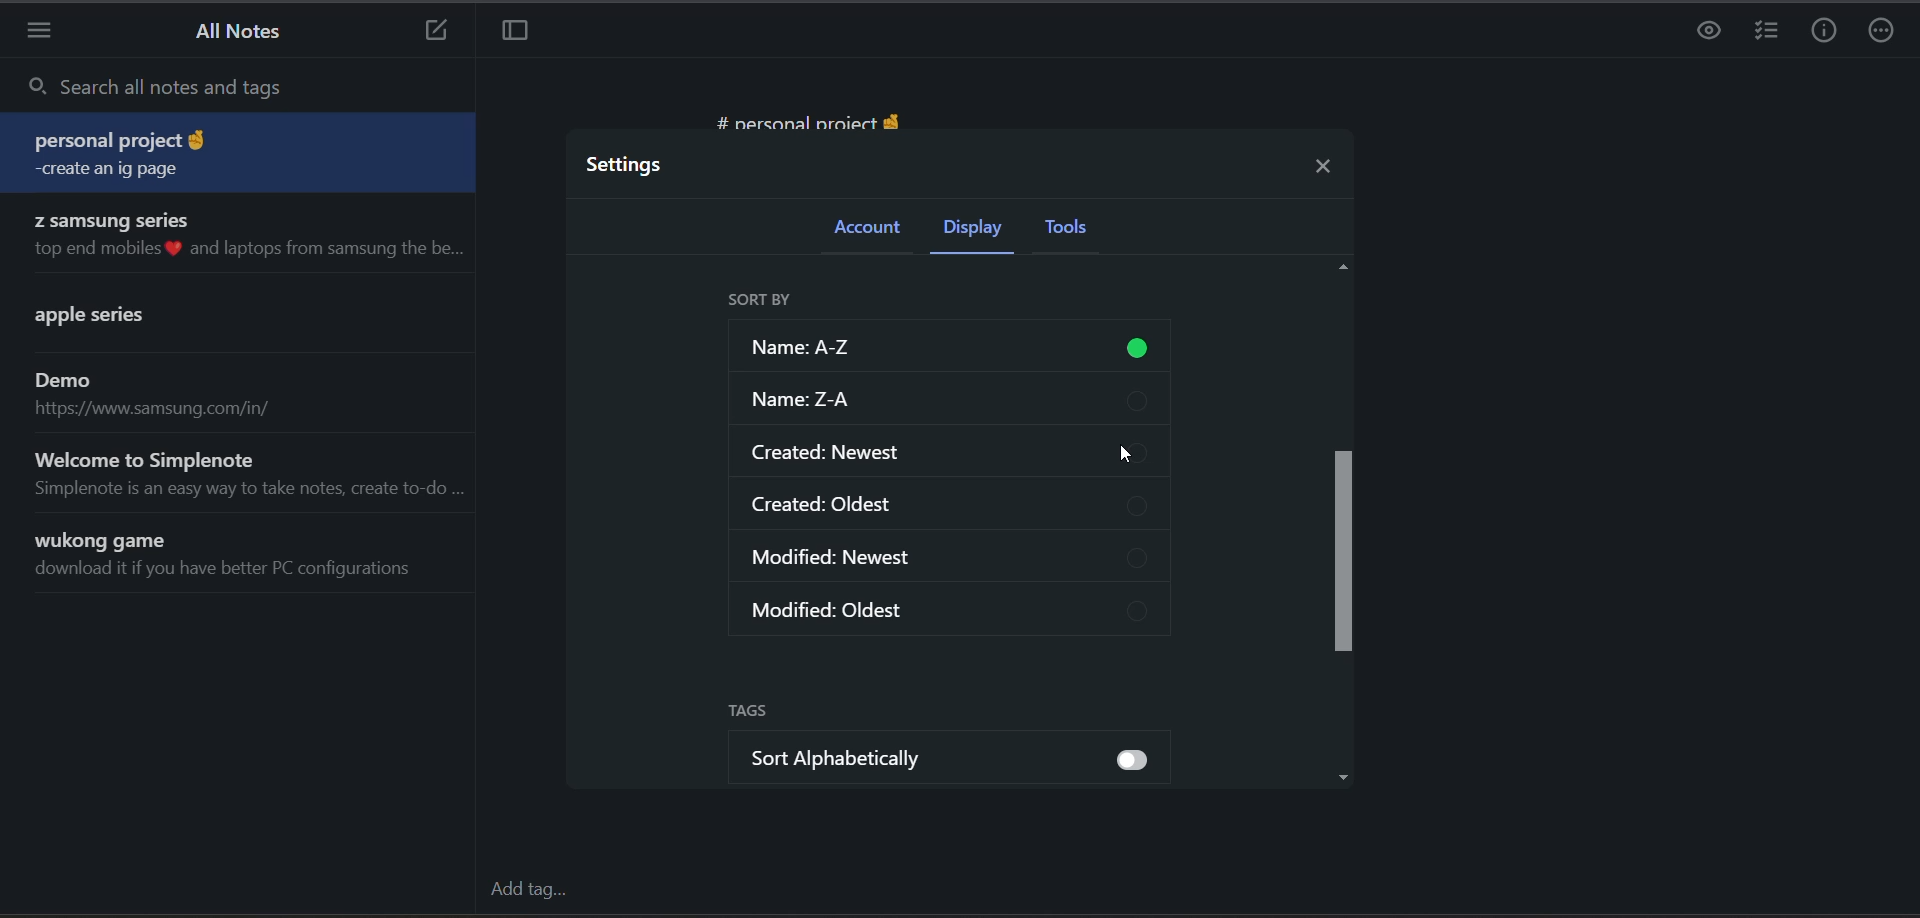 This screenshot has height=918, width=1920. I want to click on insert checklist, so click(1767, 32).